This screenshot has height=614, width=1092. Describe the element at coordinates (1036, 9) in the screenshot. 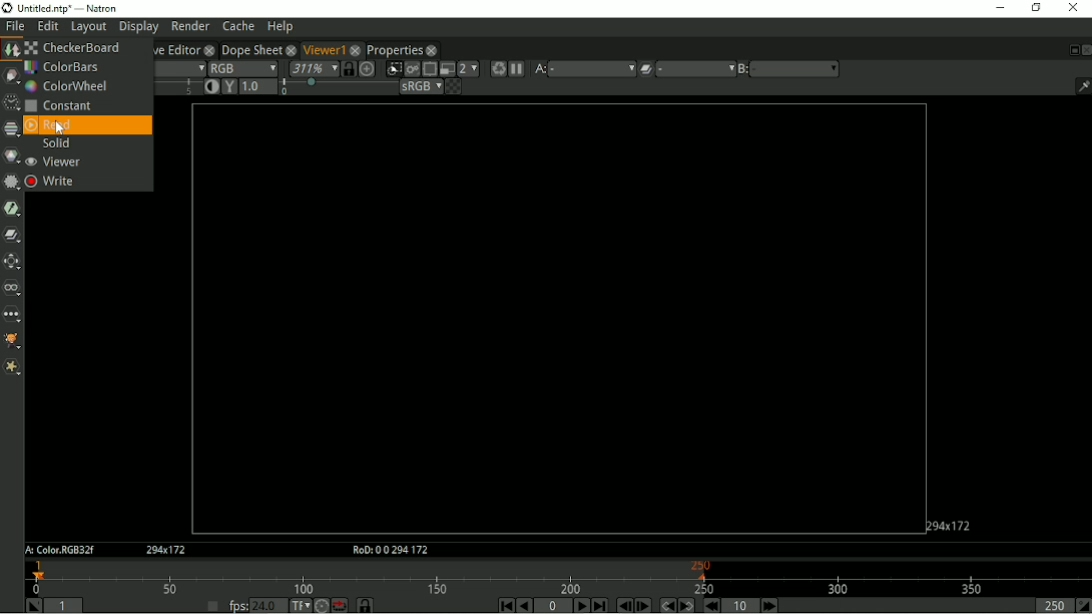

I see `Restore down` at that location.